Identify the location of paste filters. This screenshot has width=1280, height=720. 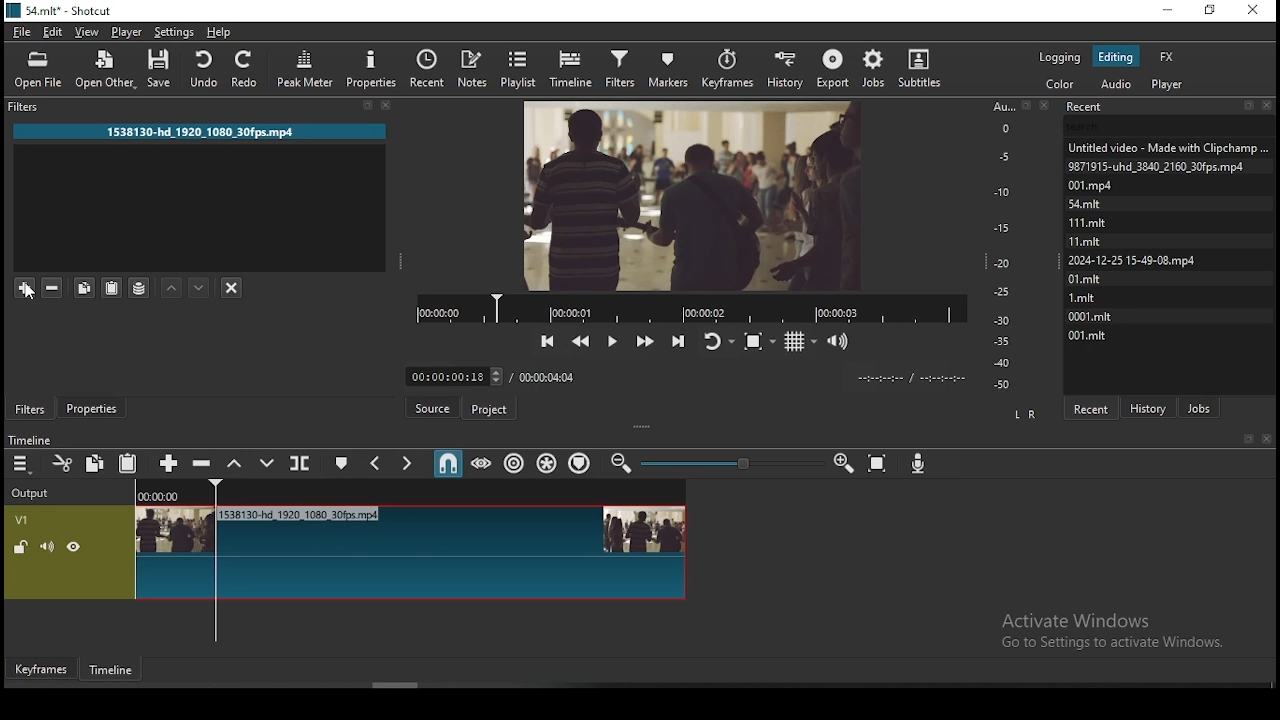
(115, 289).